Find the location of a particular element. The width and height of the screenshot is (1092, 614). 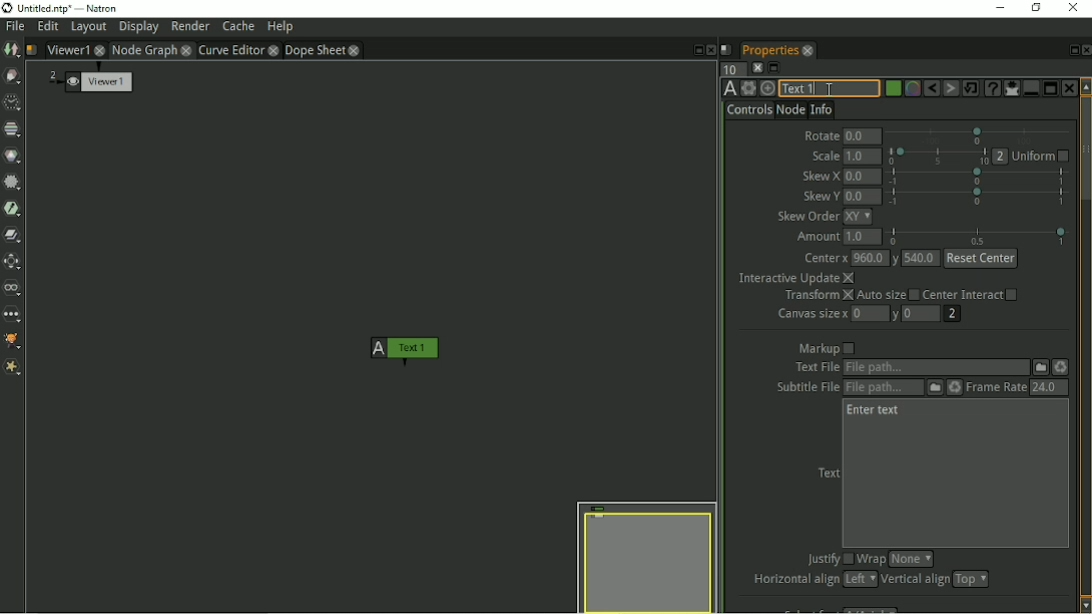

960 is located at coordinates (871, 258).